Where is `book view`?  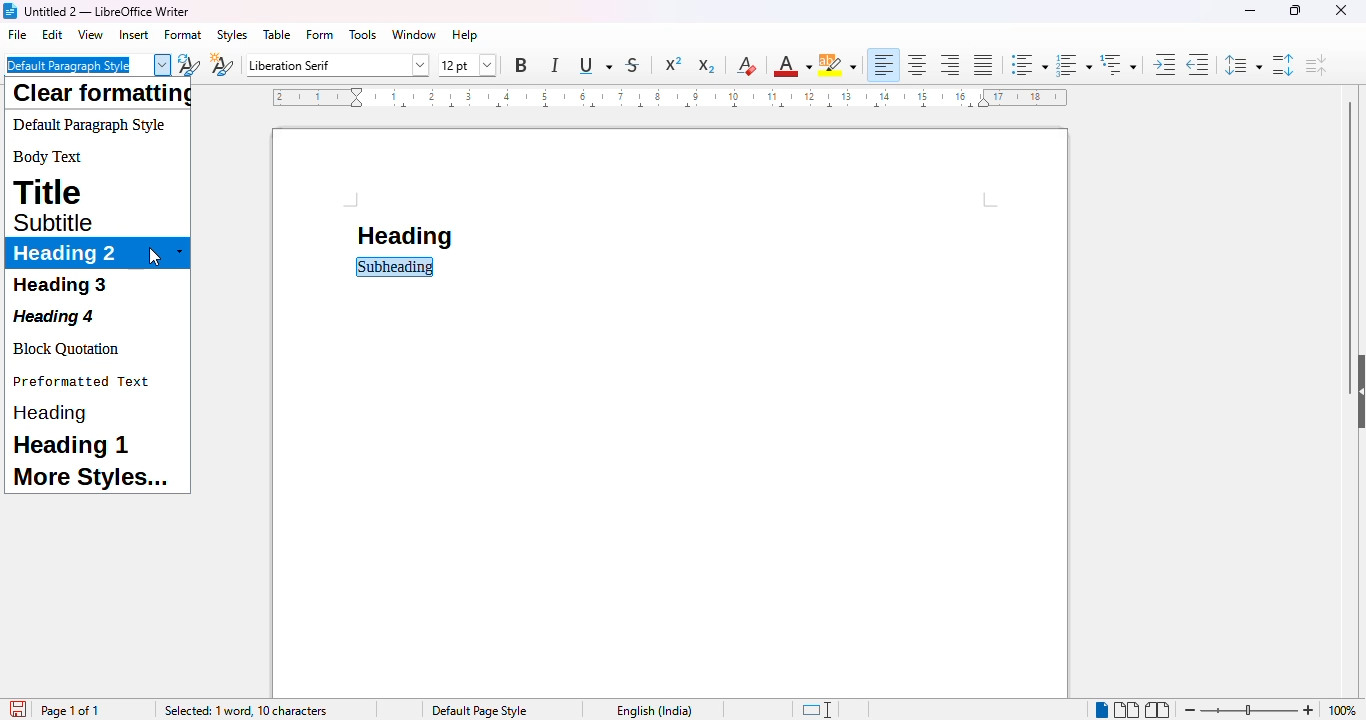 book view is located at coordinates (1158, 708).